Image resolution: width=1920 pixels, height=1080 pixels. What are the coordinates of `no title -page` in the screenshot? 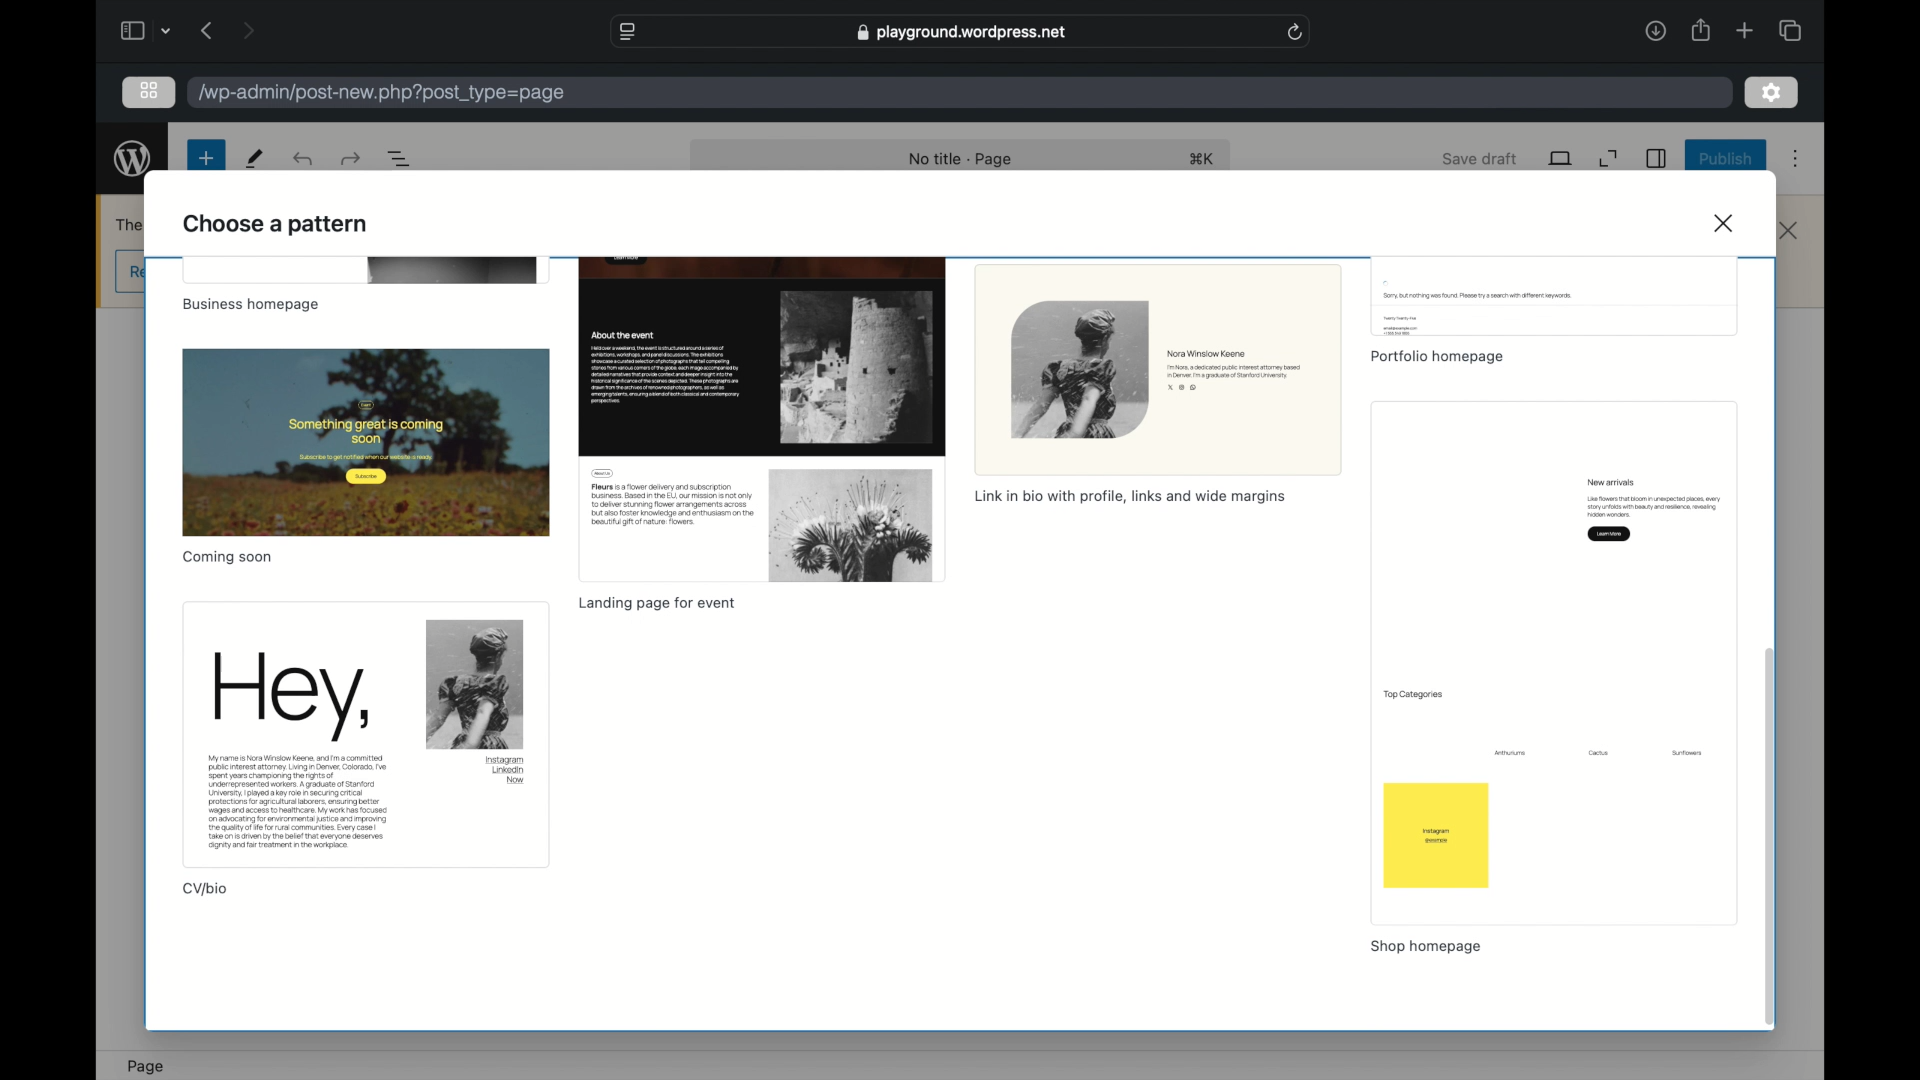 It's located at (962, 161).